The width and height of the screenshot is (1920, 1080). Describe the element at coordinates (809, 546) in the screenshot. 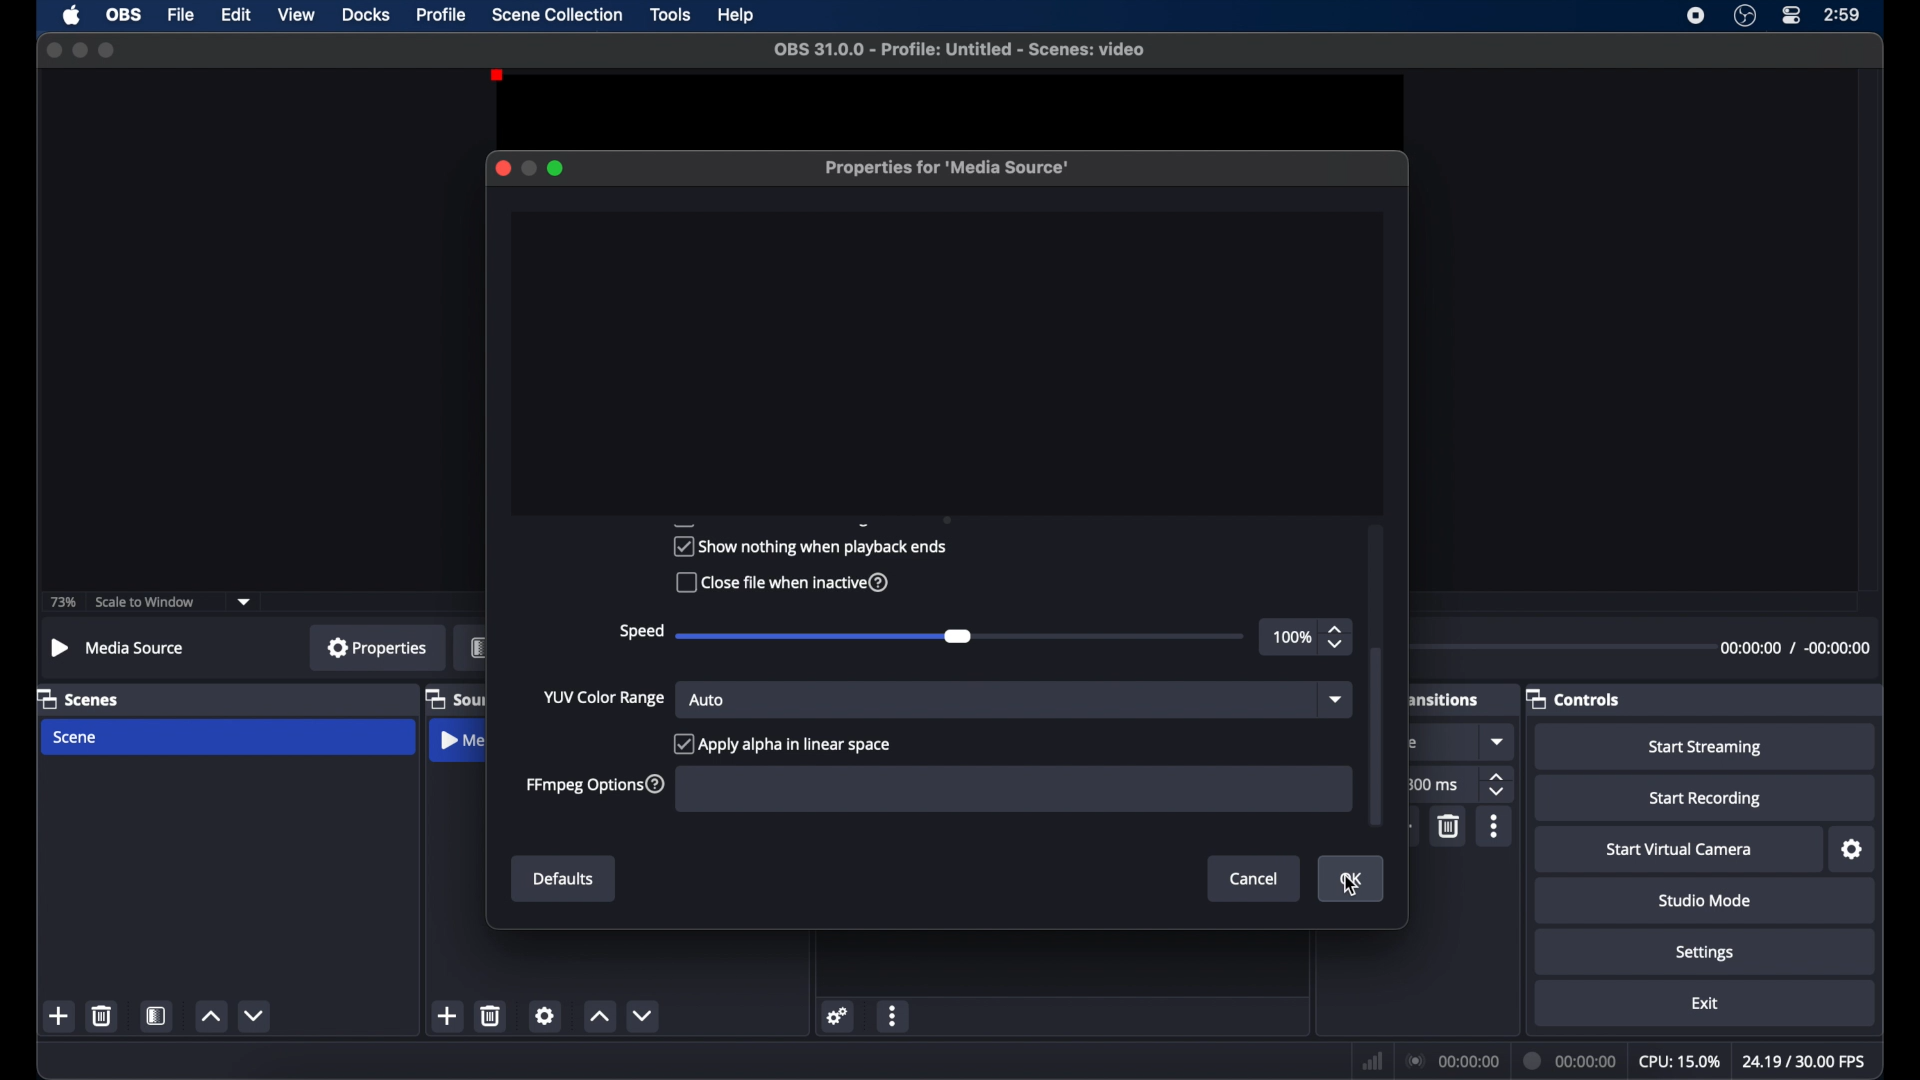

I see `show nothing when playback ends` at that location.